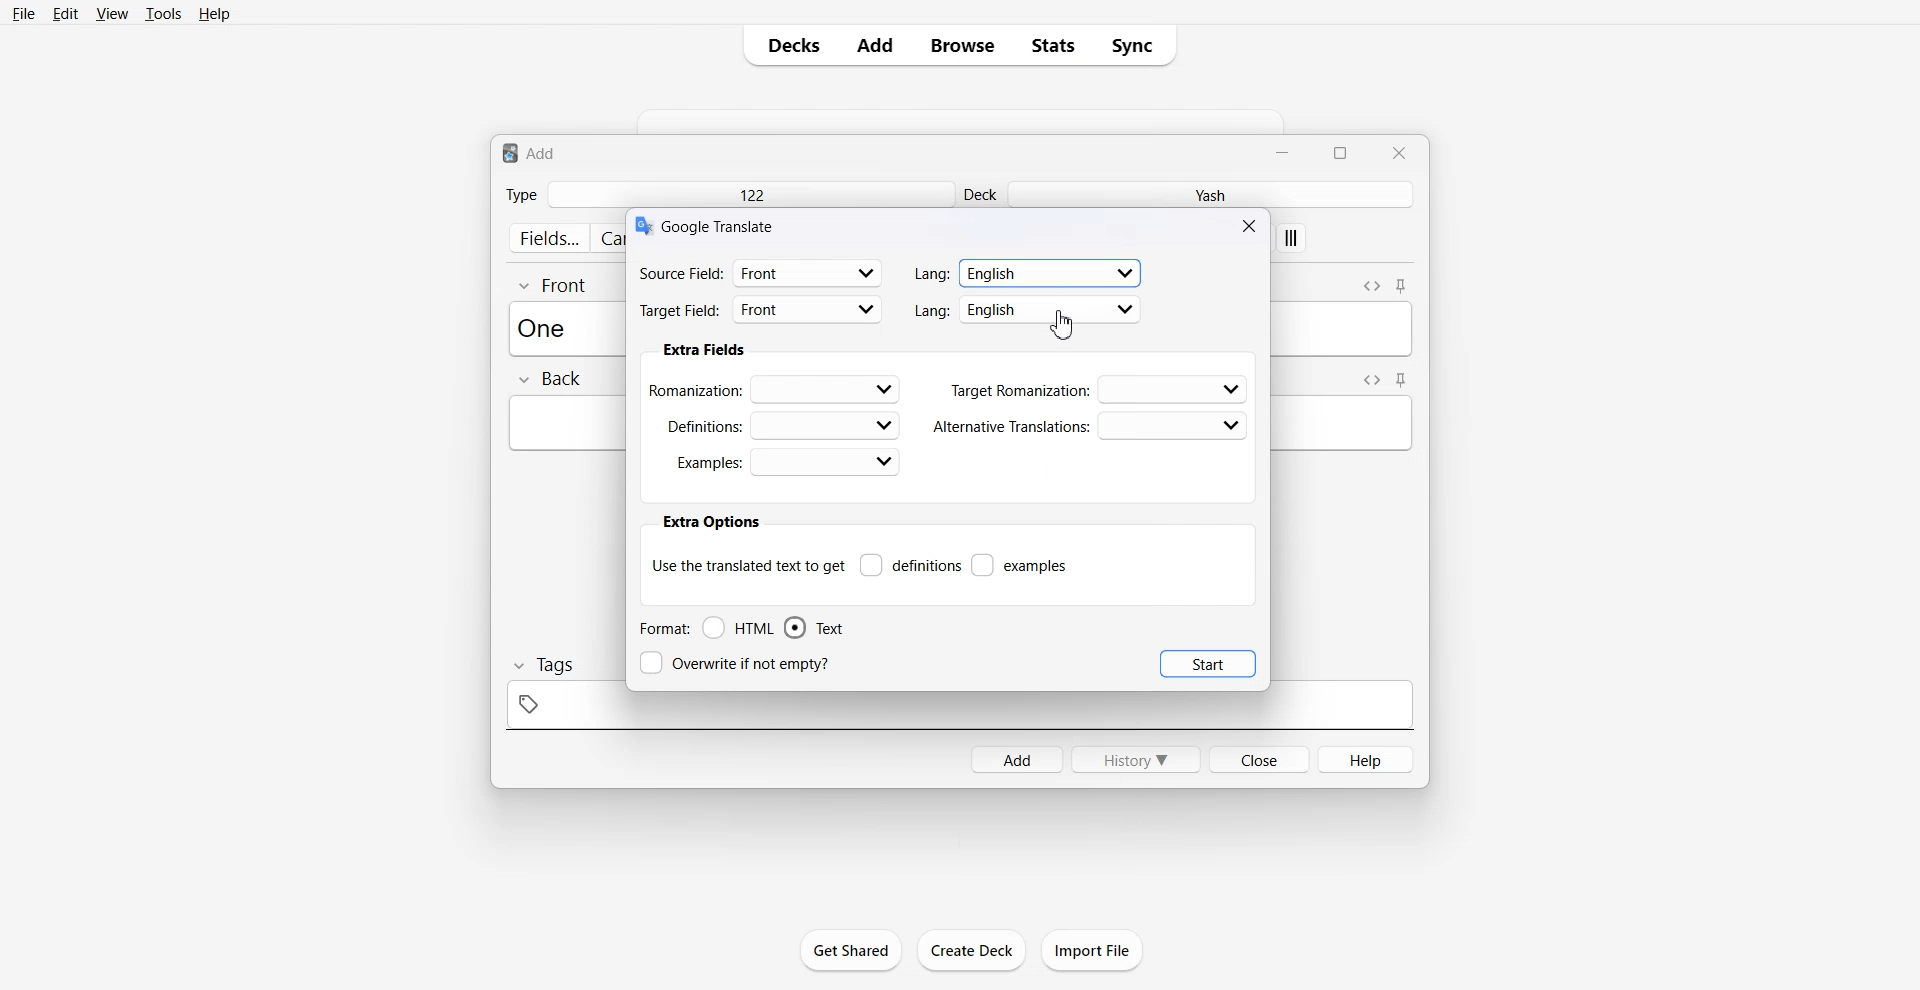 The image size is (1920, 990). Describe the element at coordinates (983, 194) in the screenshot. I see `Deck` at that location.